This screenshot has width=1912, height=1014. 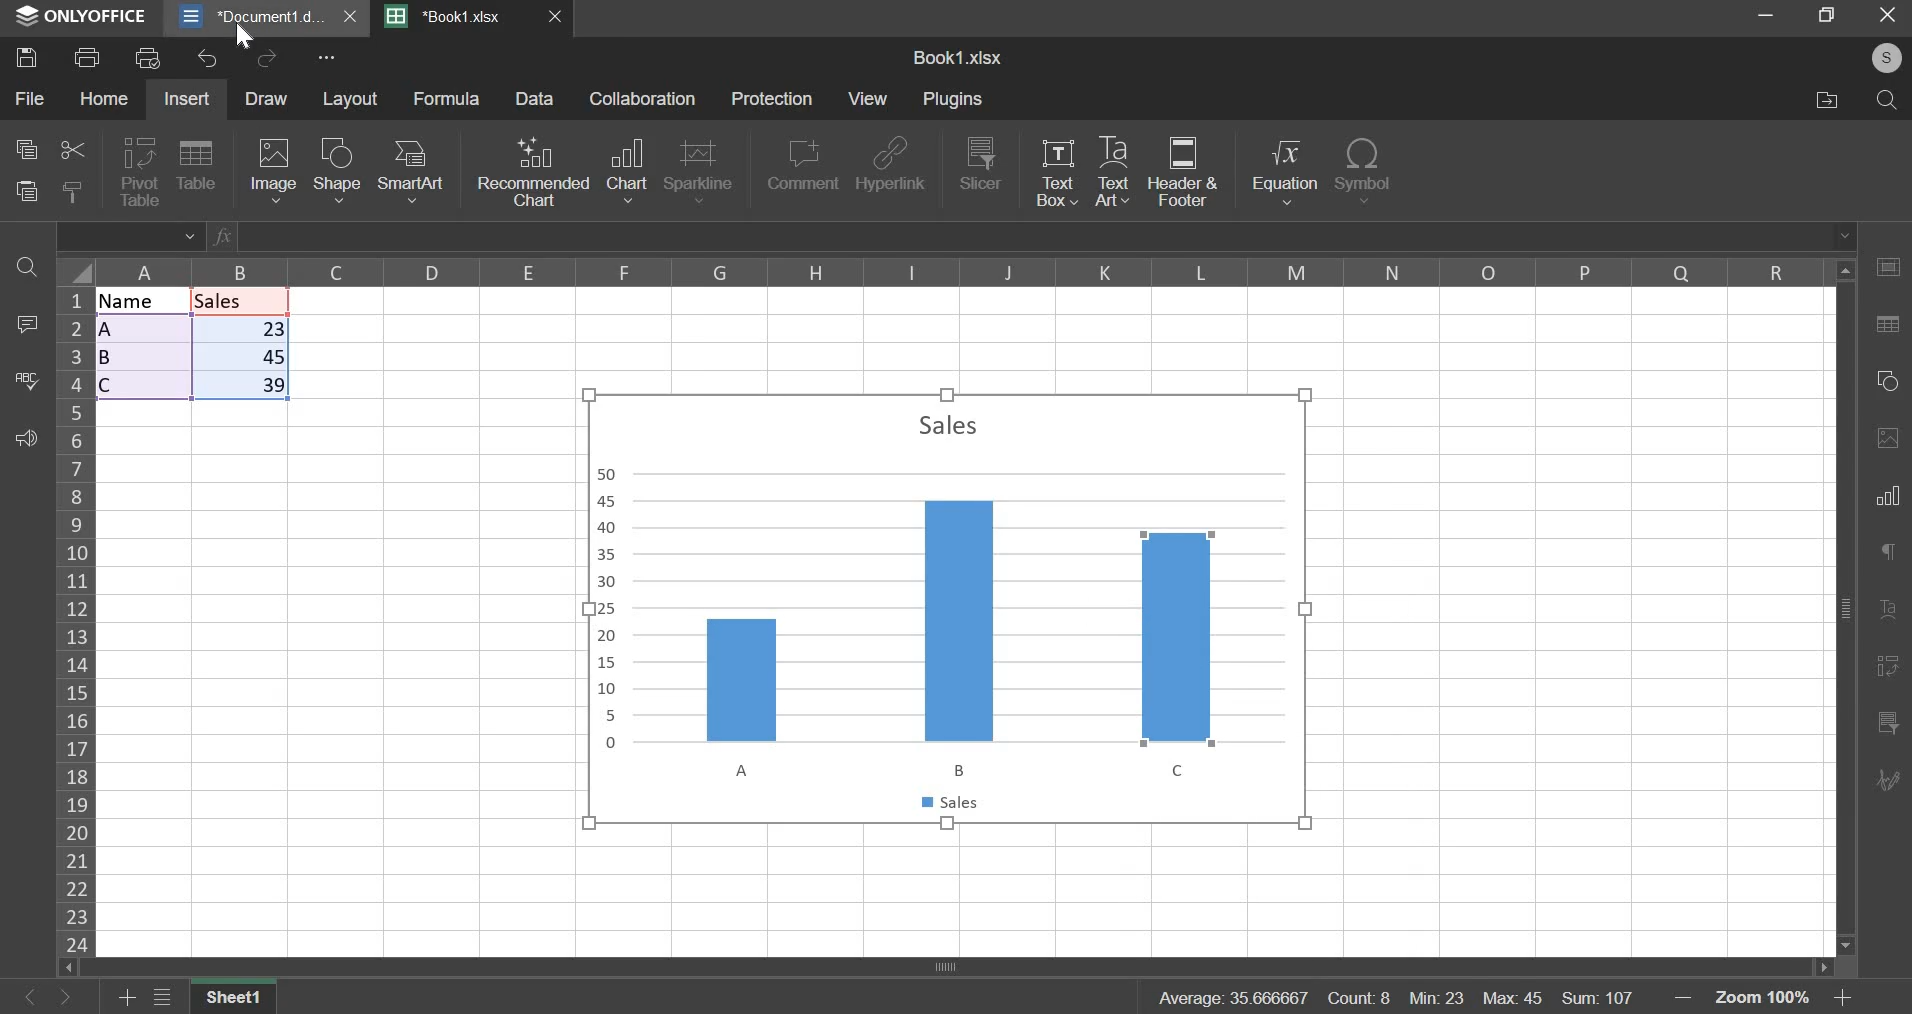 I want to click on save, so click(x=26, y=56).